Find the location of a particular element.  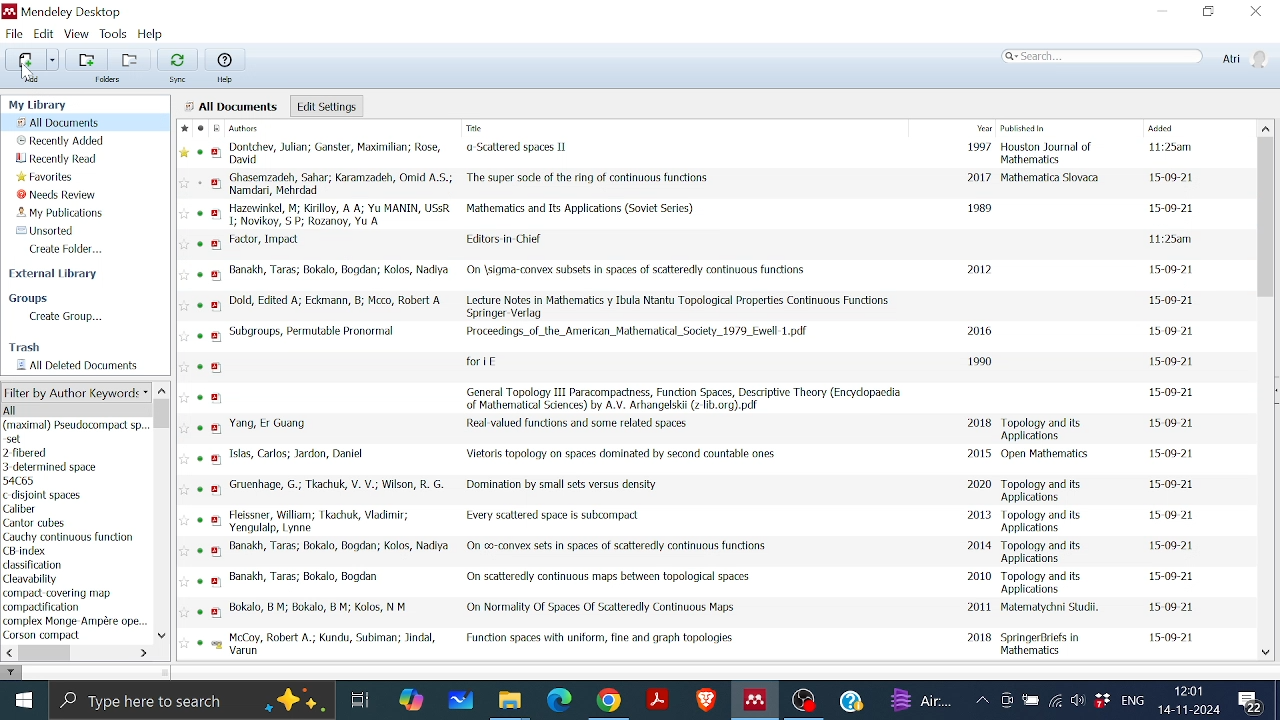

favourite is located at coordinates (184, 215).